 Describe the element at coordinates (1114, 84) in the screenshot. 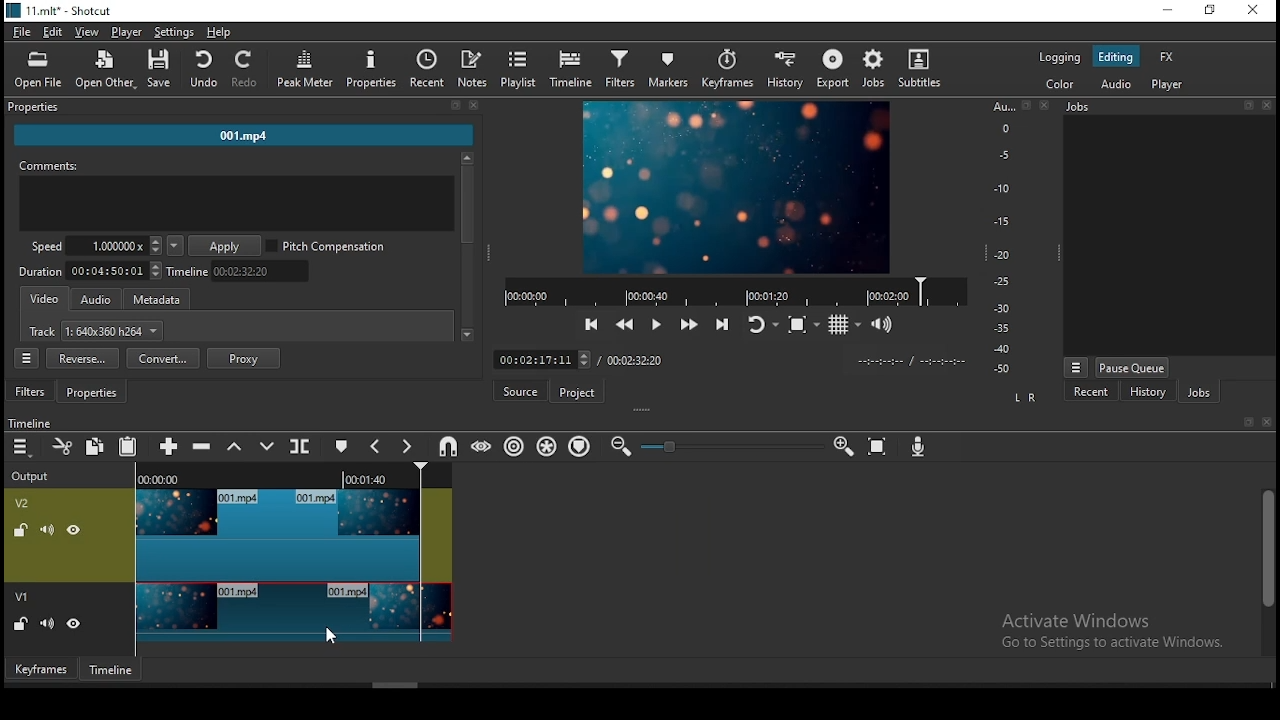

I see `audio` at that location.